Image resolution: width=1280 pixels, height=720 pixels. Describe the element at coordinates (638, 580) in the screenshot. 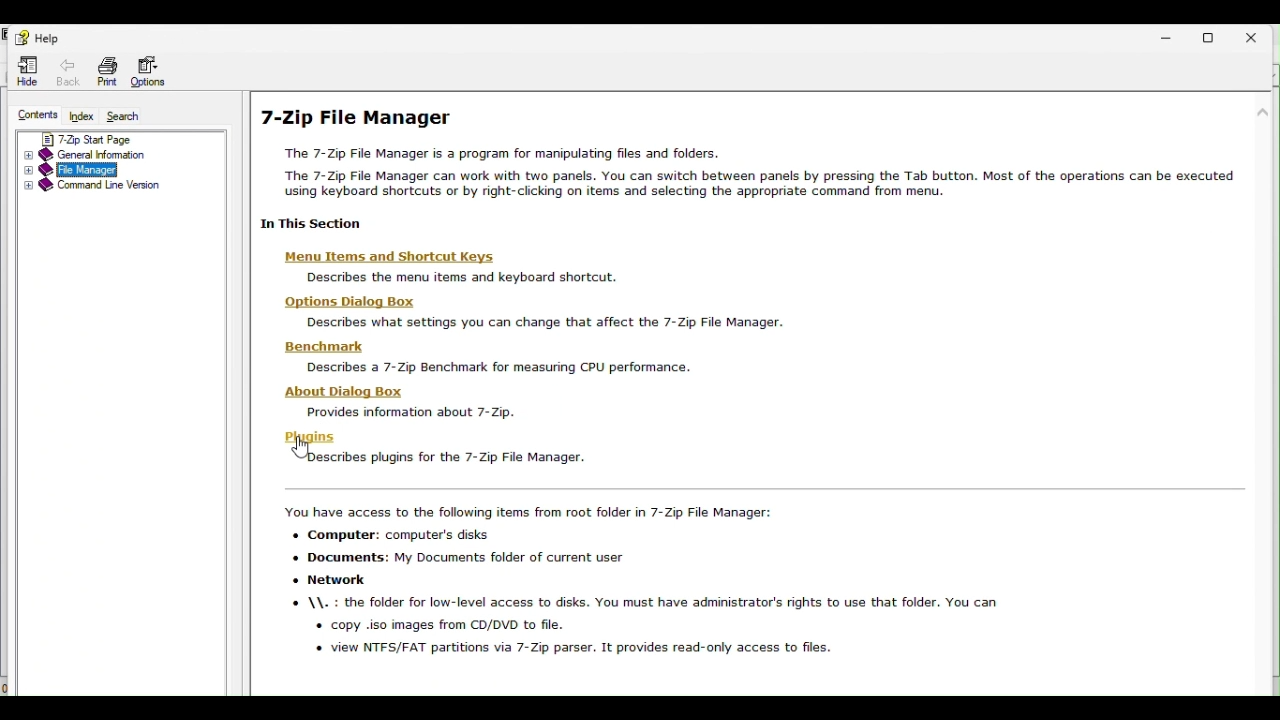

I see `You have access to the following items from root folder in 7-Zip File Manager:
« Computer: computer's disks
+ Documents: My Documents folder of current user
« Network
© \\. : the folder for low-level access to disks. You must have administrator's rights to use that folder. You c
+ copy .iso images from CD/DVD to file.
o view NTFS/FAT partitions via 7-Zip parser. It provides read-only access to files.` at that location.